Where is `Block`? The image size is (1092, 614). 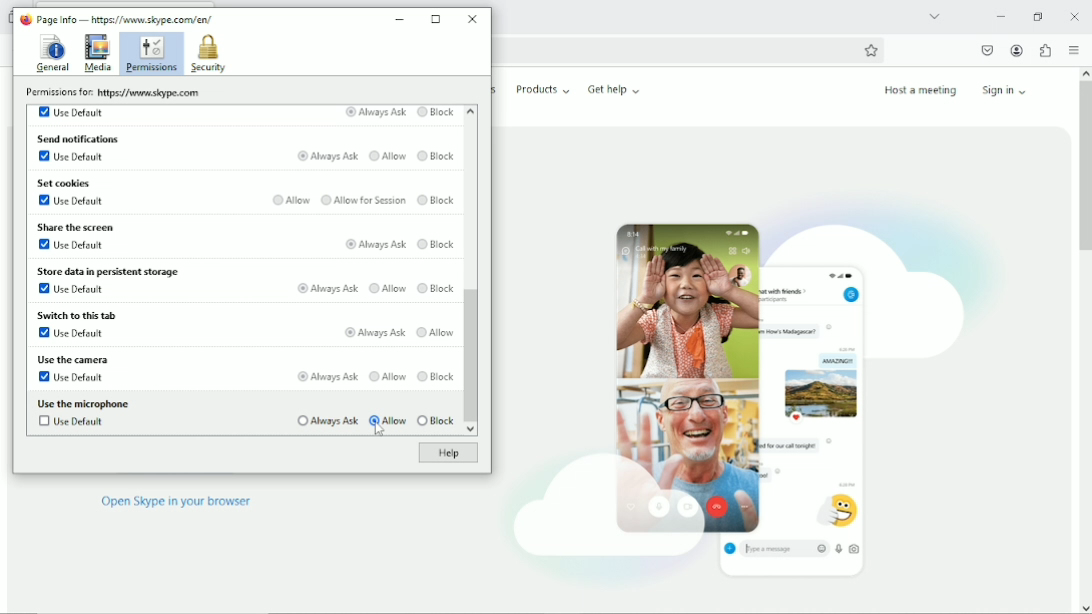
Block is located at coordinates (436, 242).